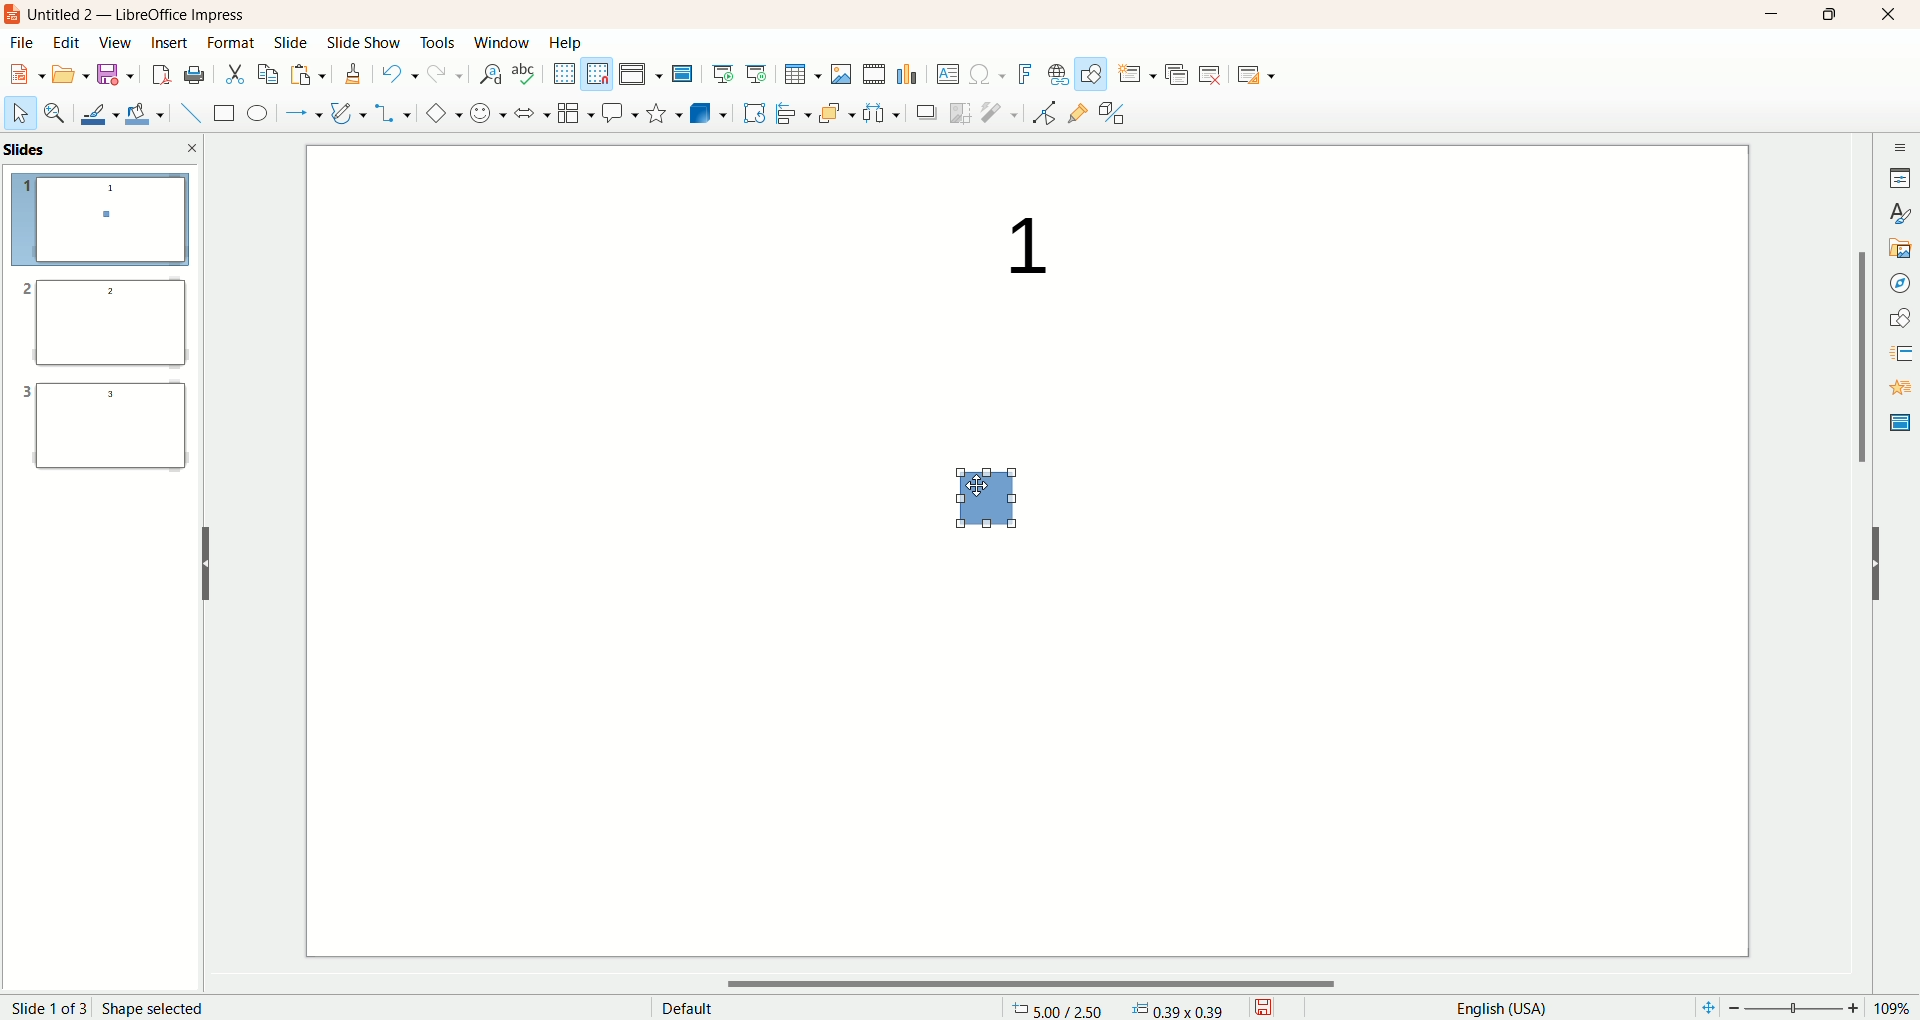 The height and width of the screenshot is (1020, 1920). Describe the element at coordinates (143, 113) in the screenshot. I see `fill color` at that location.